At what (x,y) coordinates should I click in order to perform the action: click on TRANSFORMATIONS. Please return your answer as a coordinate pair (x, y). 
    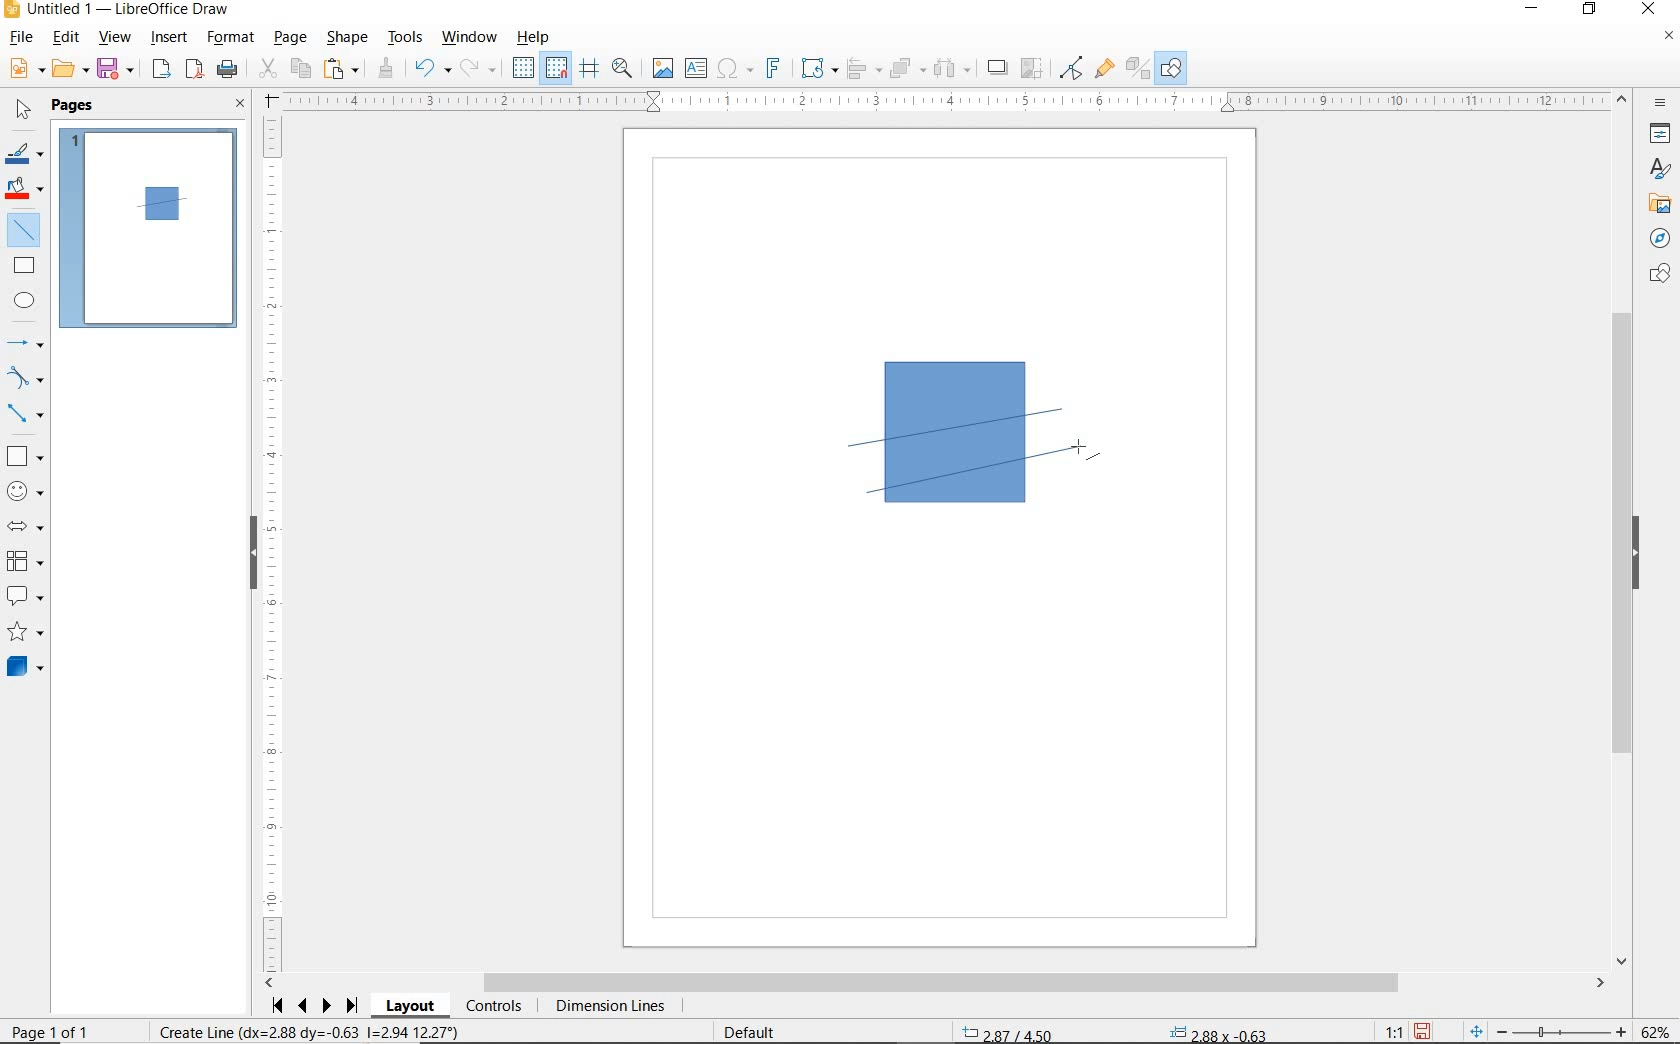
    Looking at the image, I should click on (817, 68).